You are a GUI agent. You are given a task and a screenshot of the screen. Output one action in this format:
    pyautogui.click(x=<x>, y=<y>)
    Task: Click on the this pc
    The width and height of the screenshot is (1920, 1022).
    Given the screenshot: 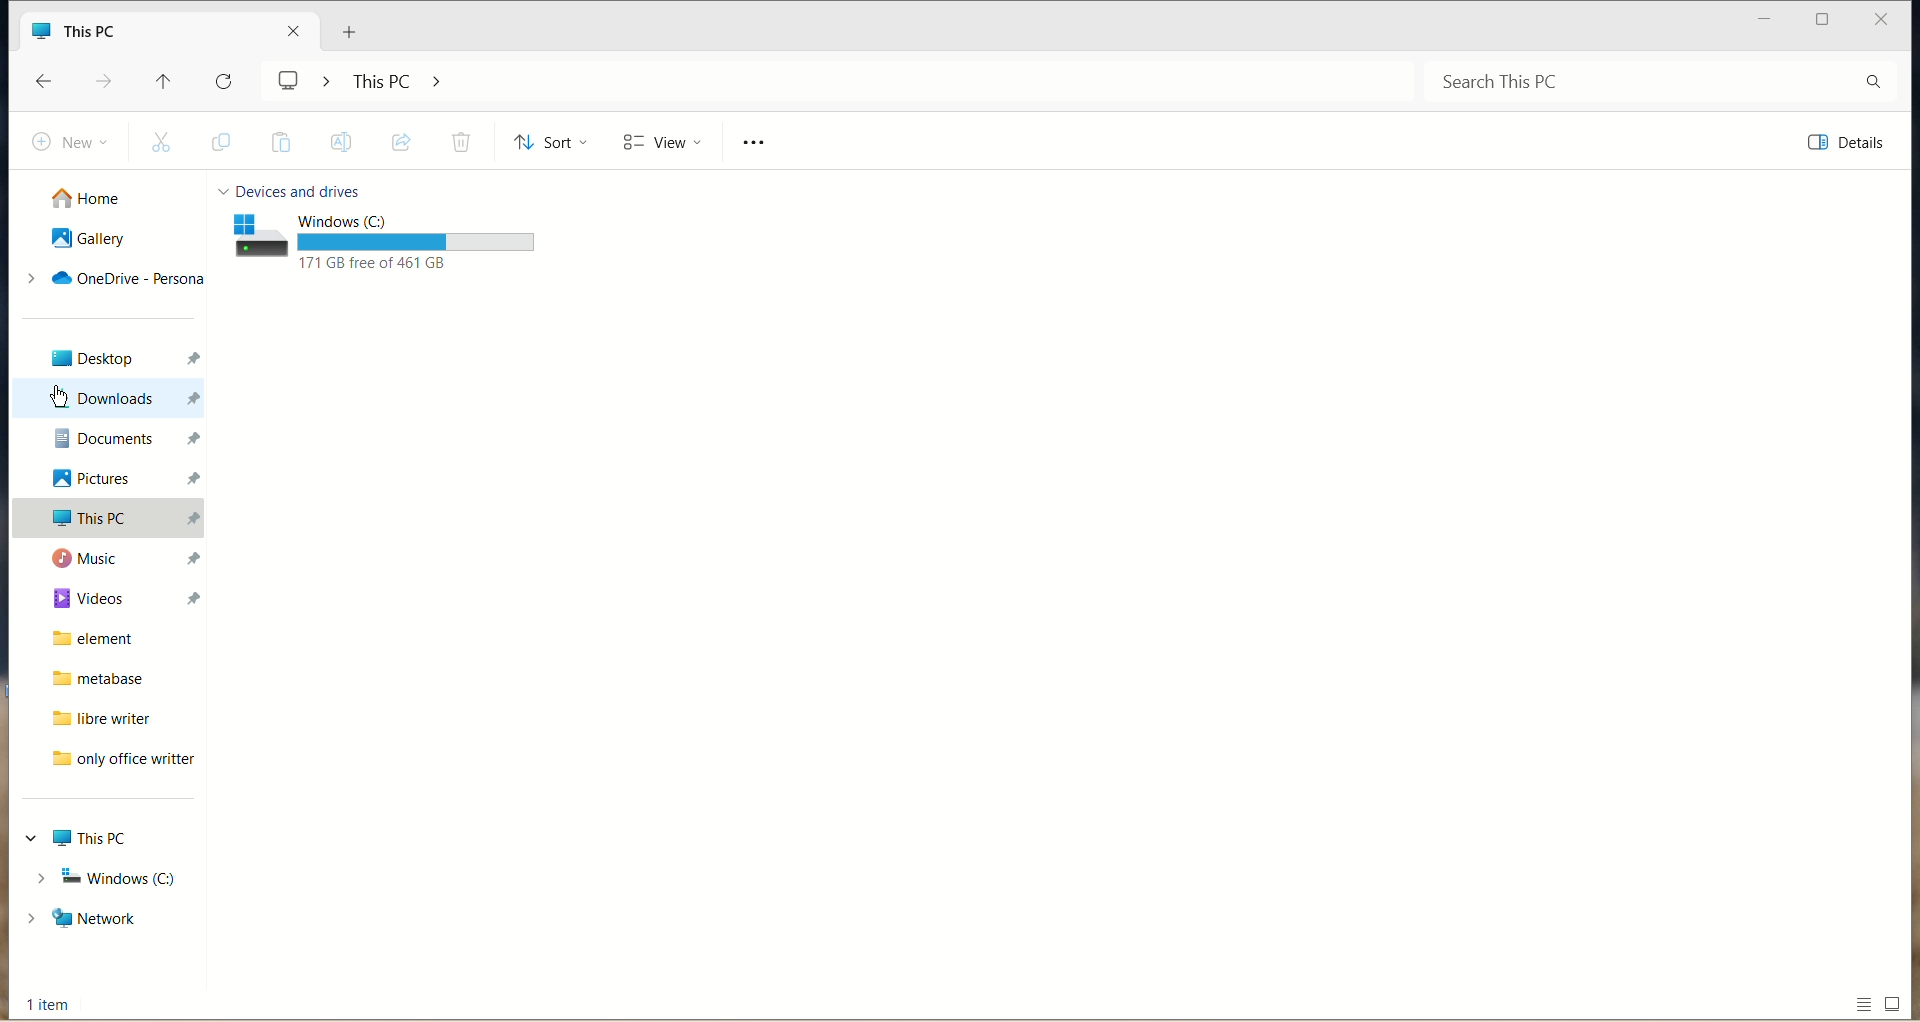 What is the action you would take?
    pyautogui.click(x=120, y=32)
    